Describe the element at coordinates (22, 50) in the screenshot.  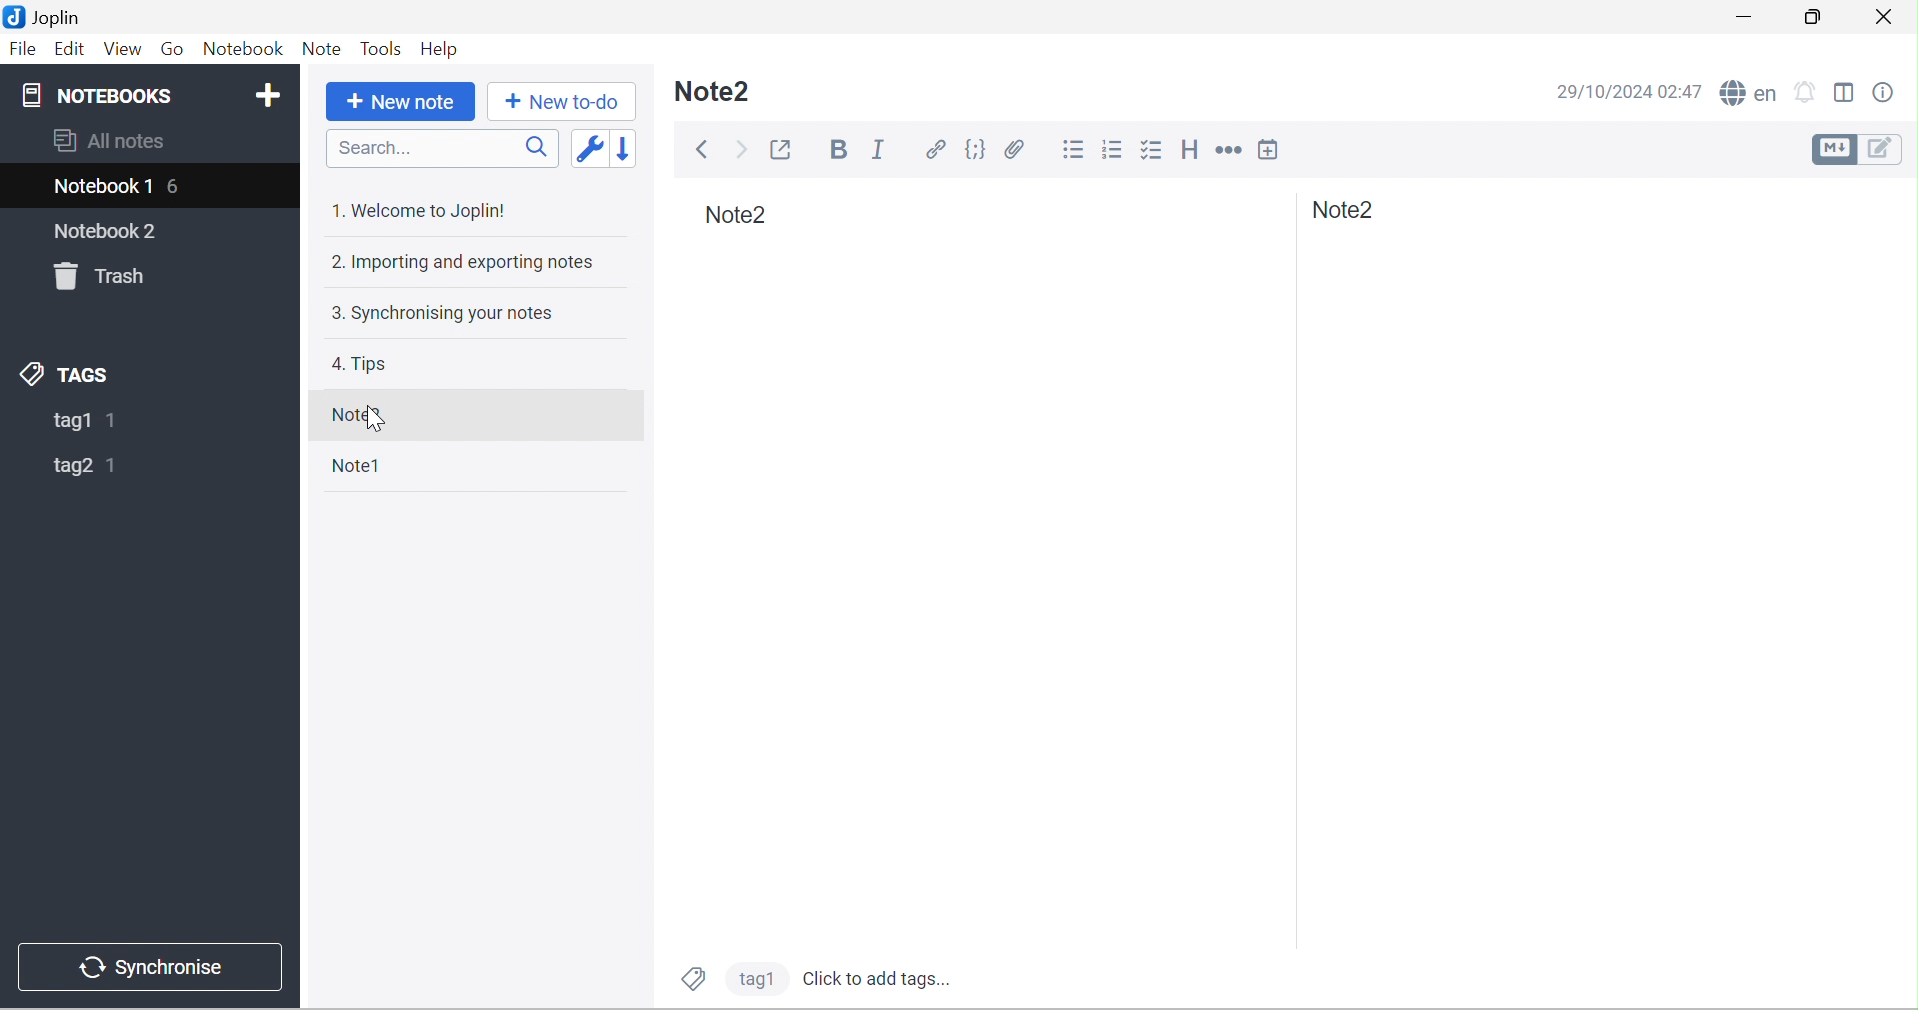
I see `File` at that location.